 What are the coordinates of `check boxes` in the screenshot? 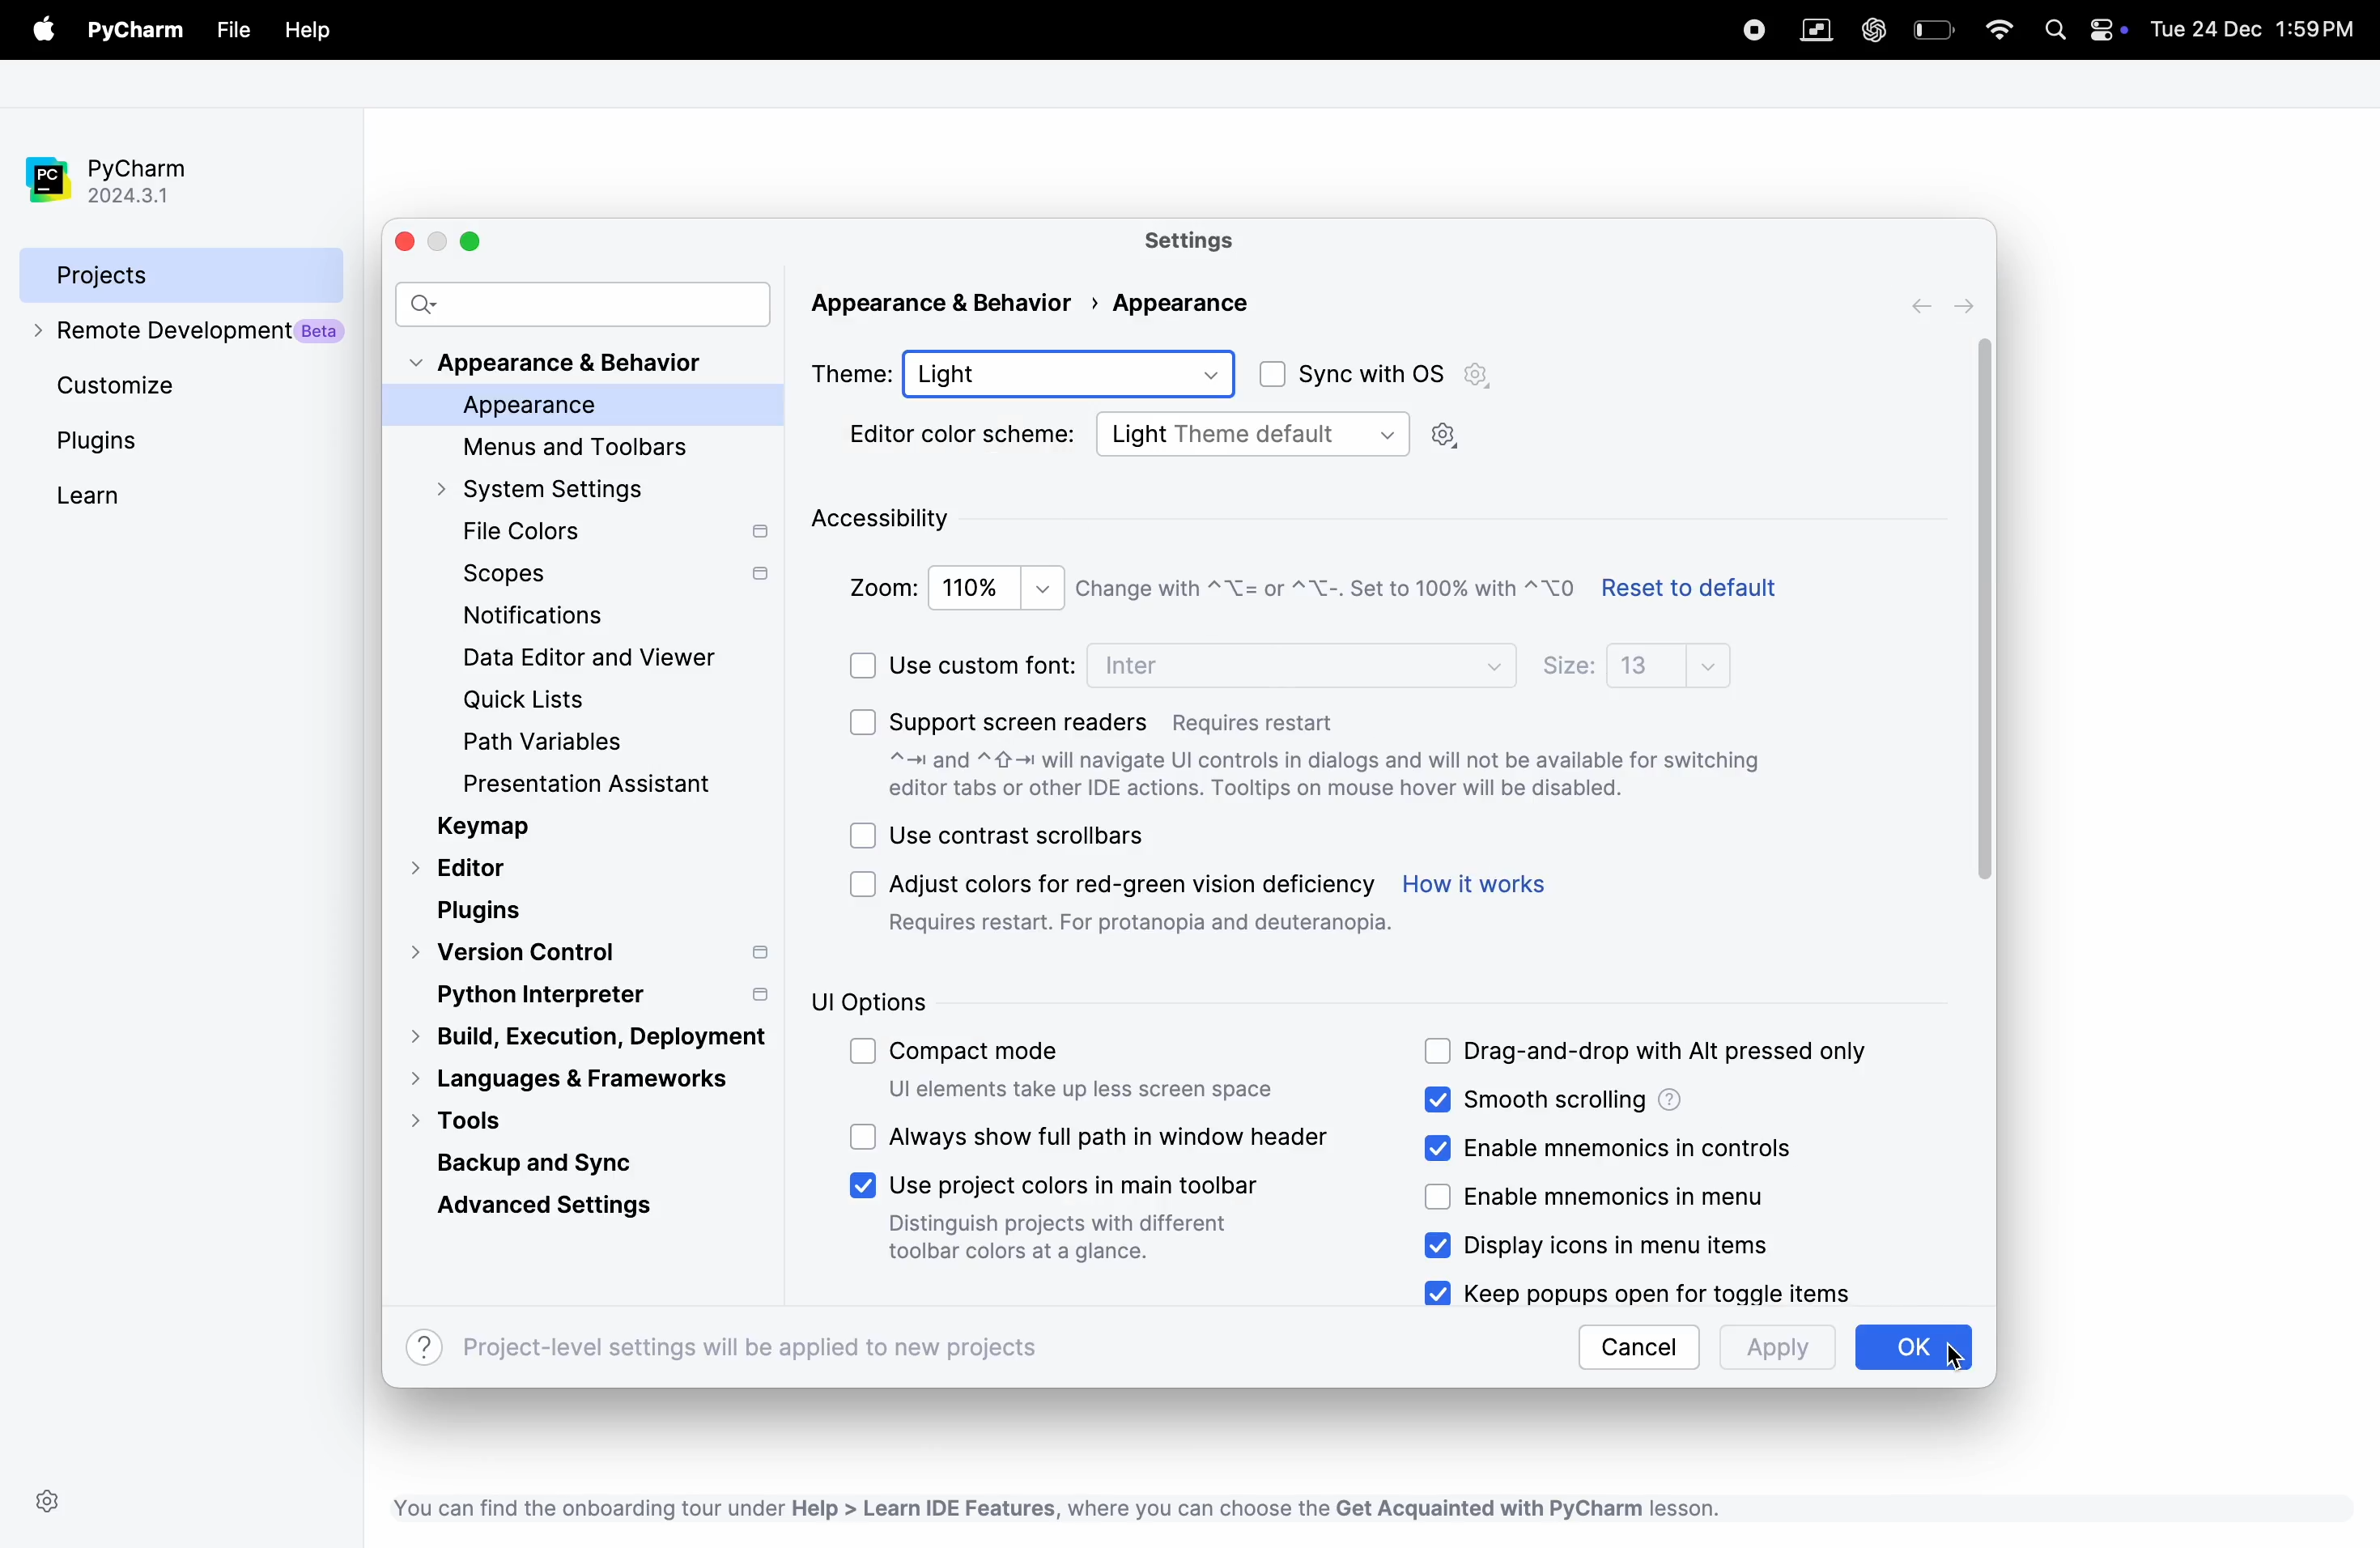 It's located at (1434, 1102).